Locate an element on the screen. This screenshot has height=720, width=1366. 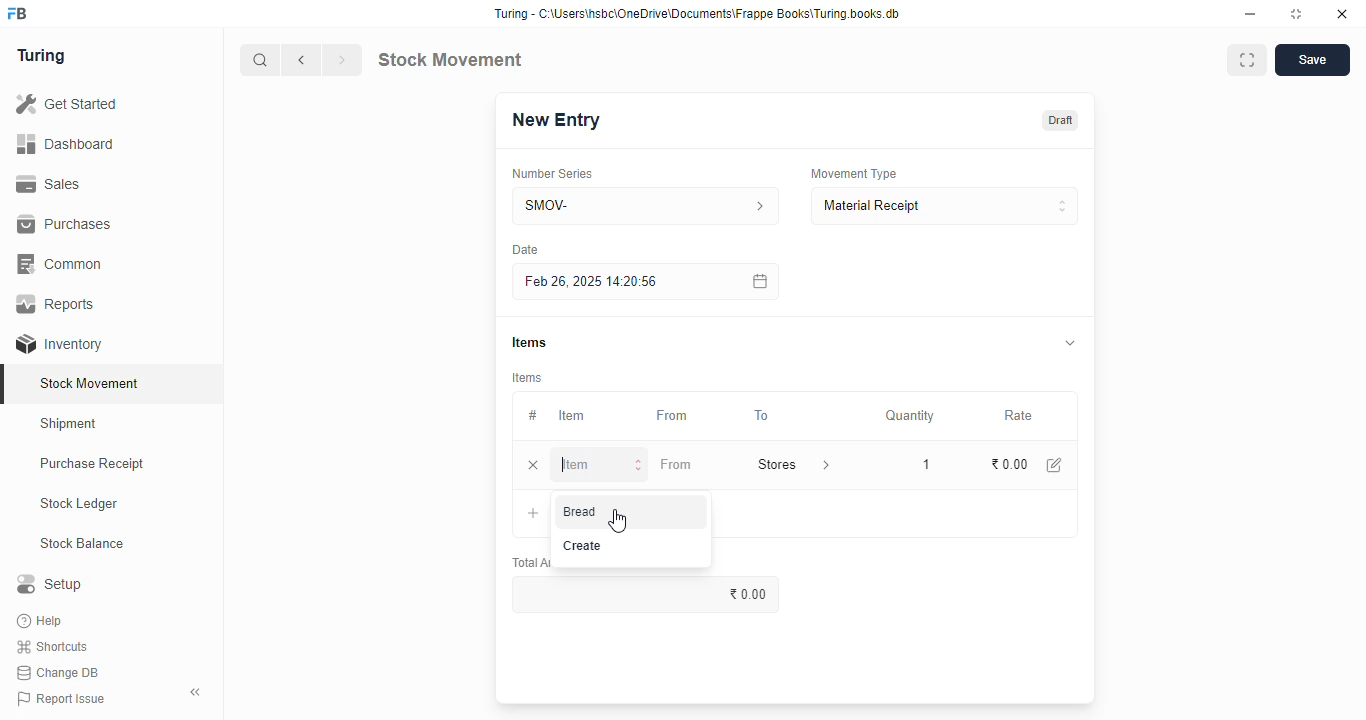
item is located at coordinates (601, 465).